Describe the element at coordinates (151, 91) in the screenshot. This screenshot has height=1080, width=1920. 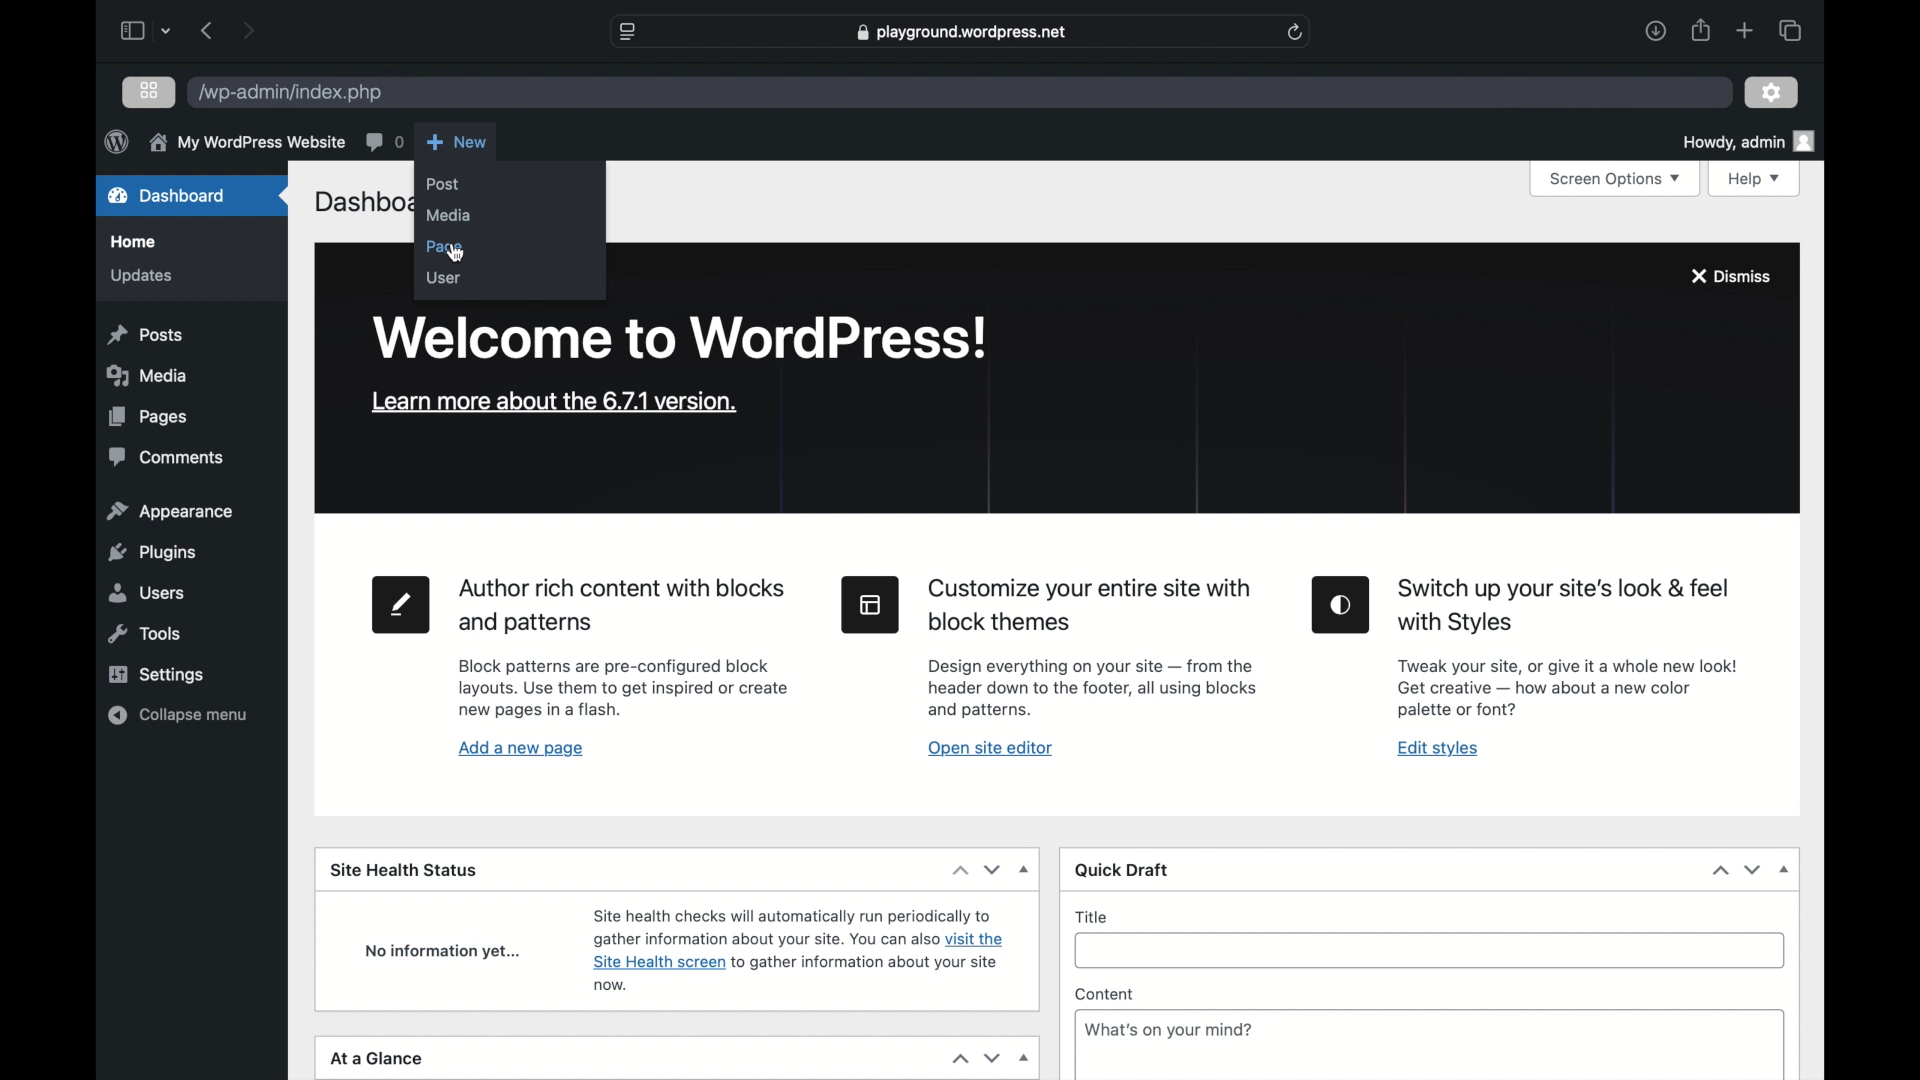
I see `grid` at that location.